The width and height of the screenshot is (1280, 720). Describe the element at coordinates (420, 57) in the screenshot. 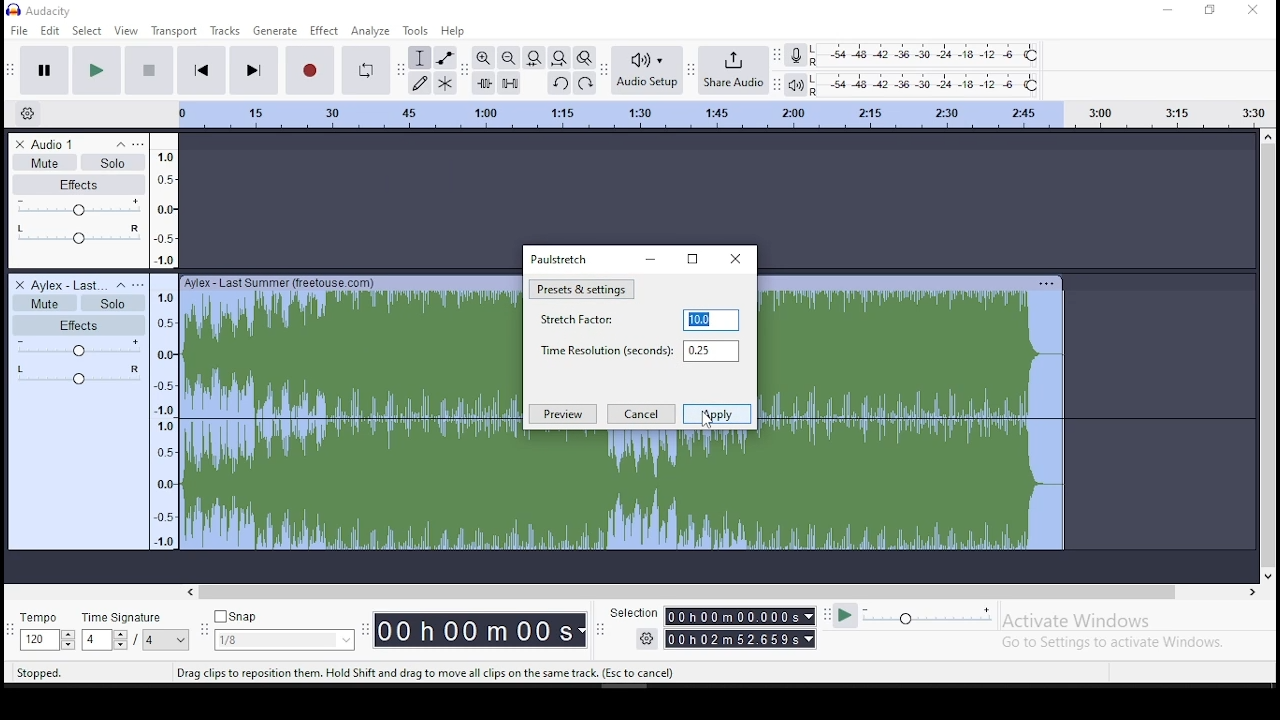

I see `selection tool` at that location.